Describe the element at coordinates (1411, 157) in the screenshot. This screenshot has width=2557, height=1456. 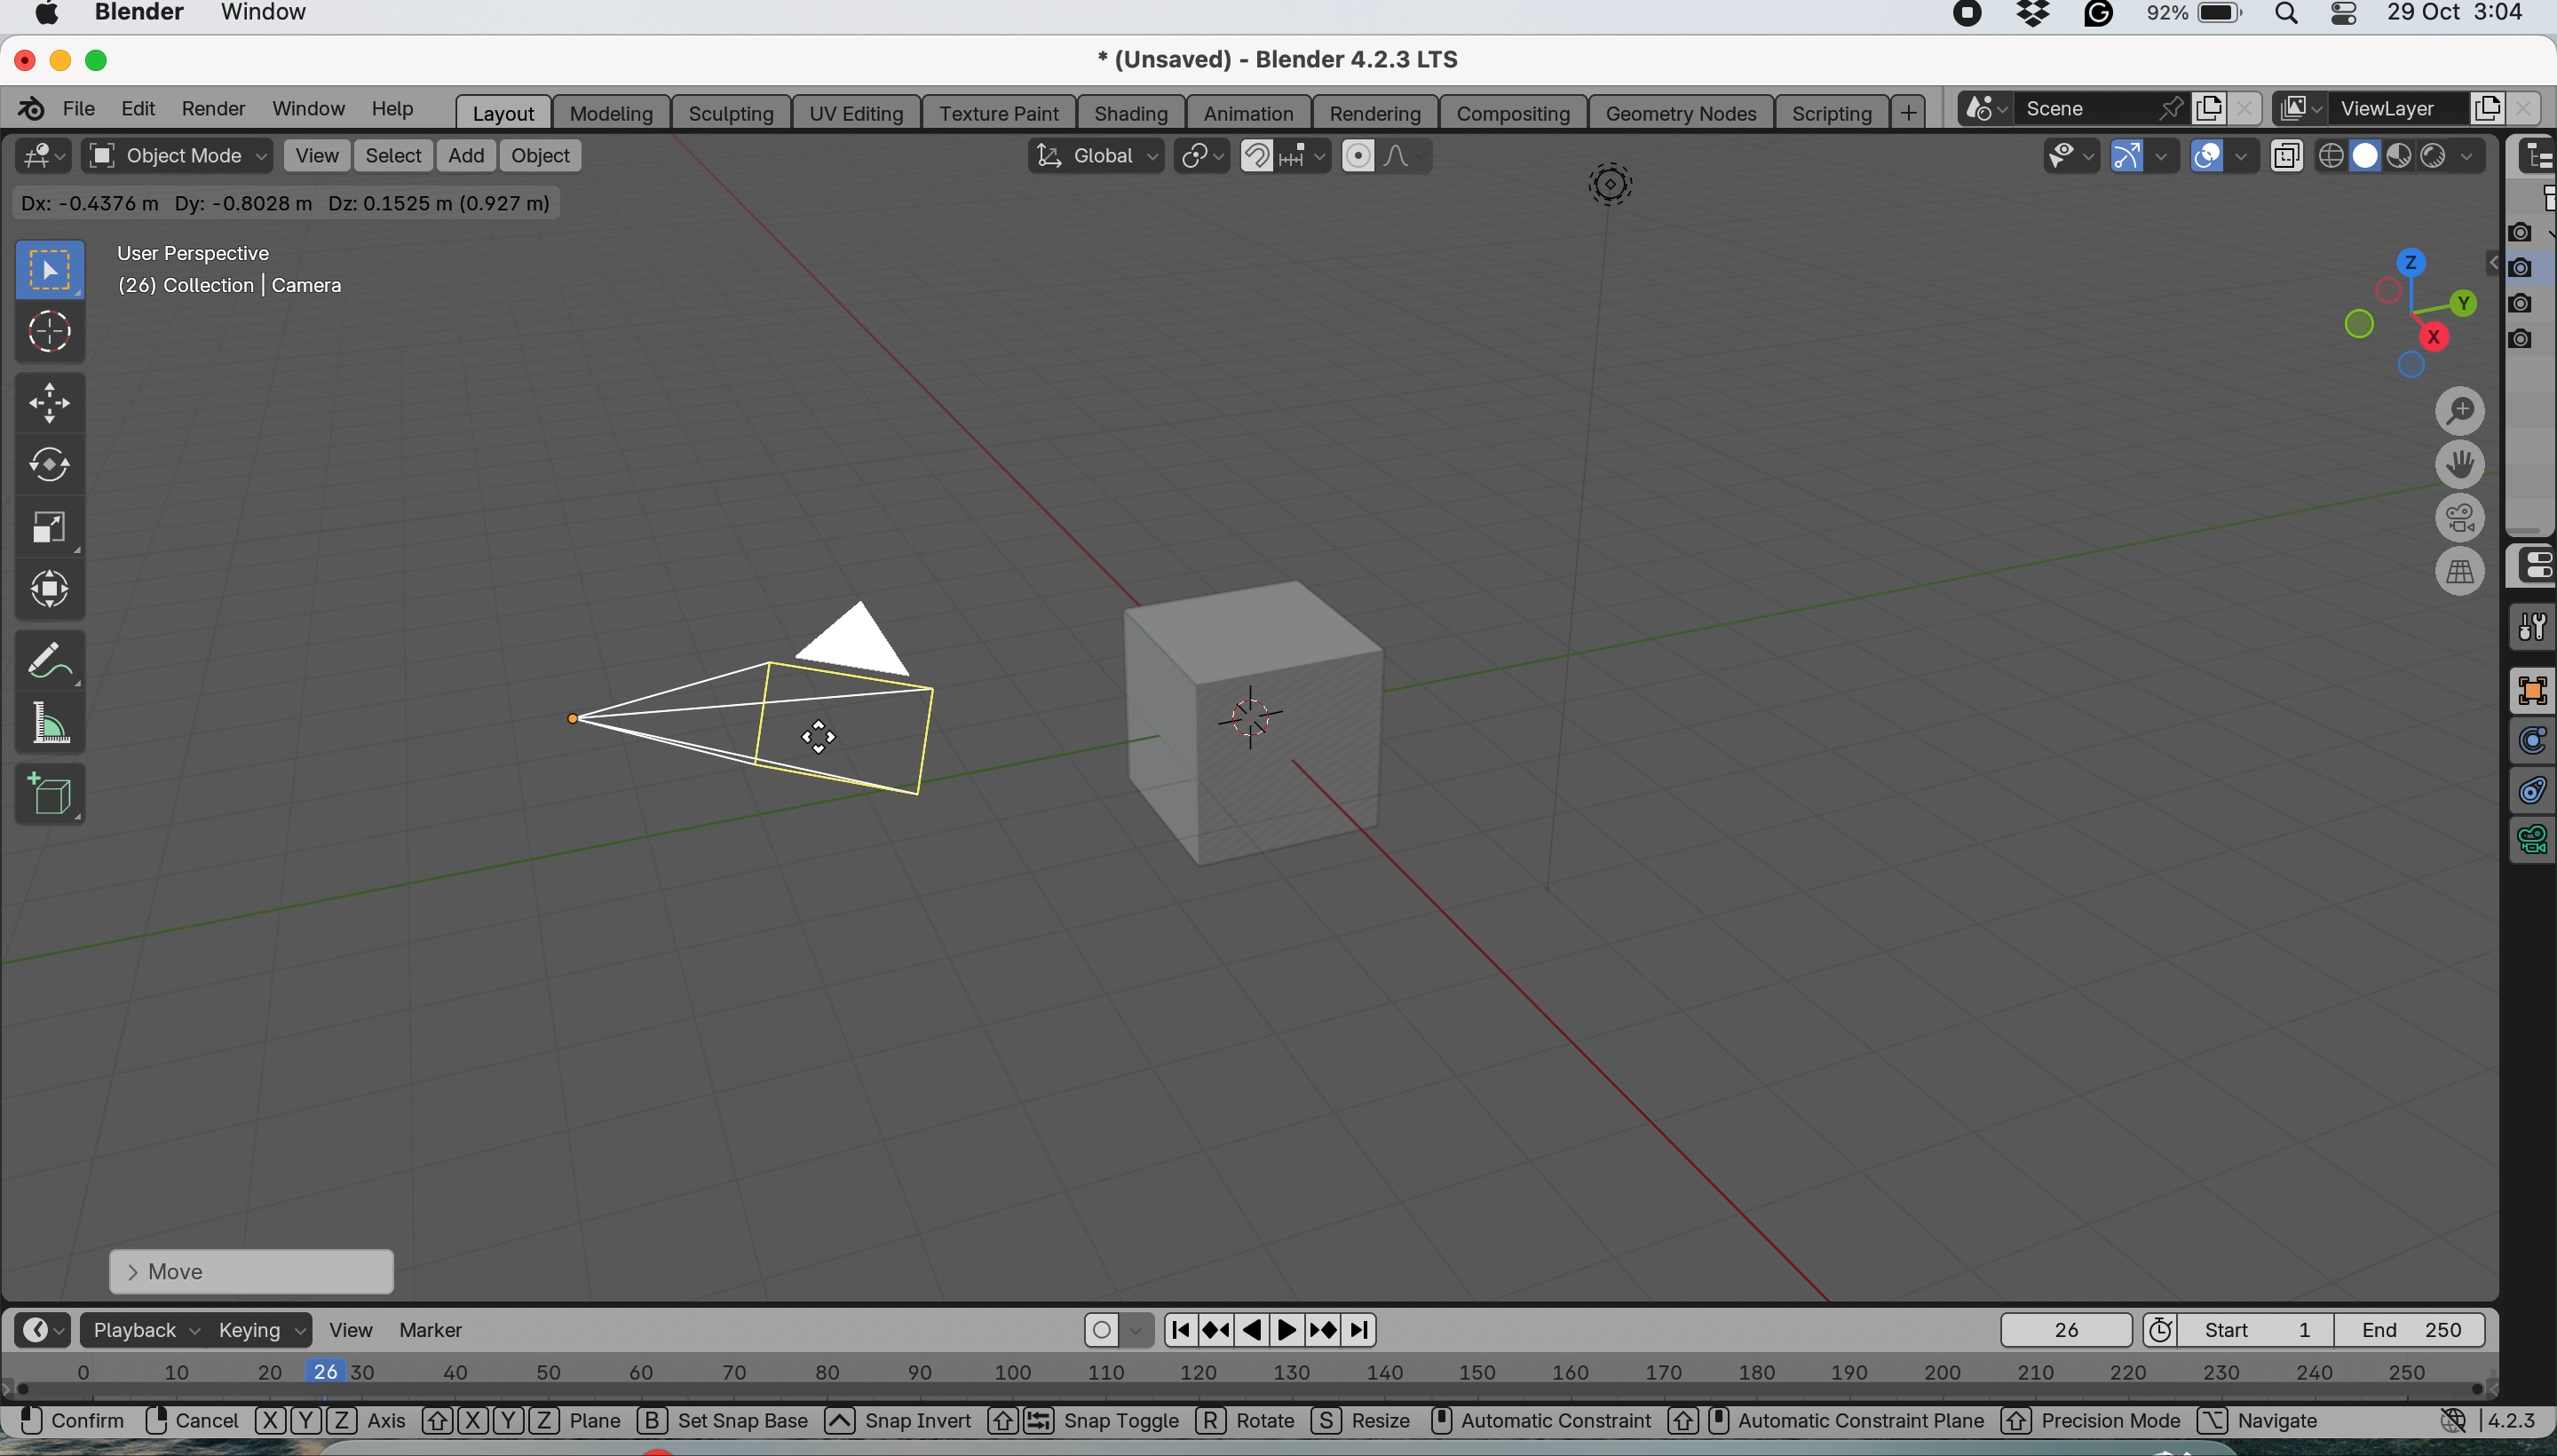
I see `proportional editing fallout` at that location.